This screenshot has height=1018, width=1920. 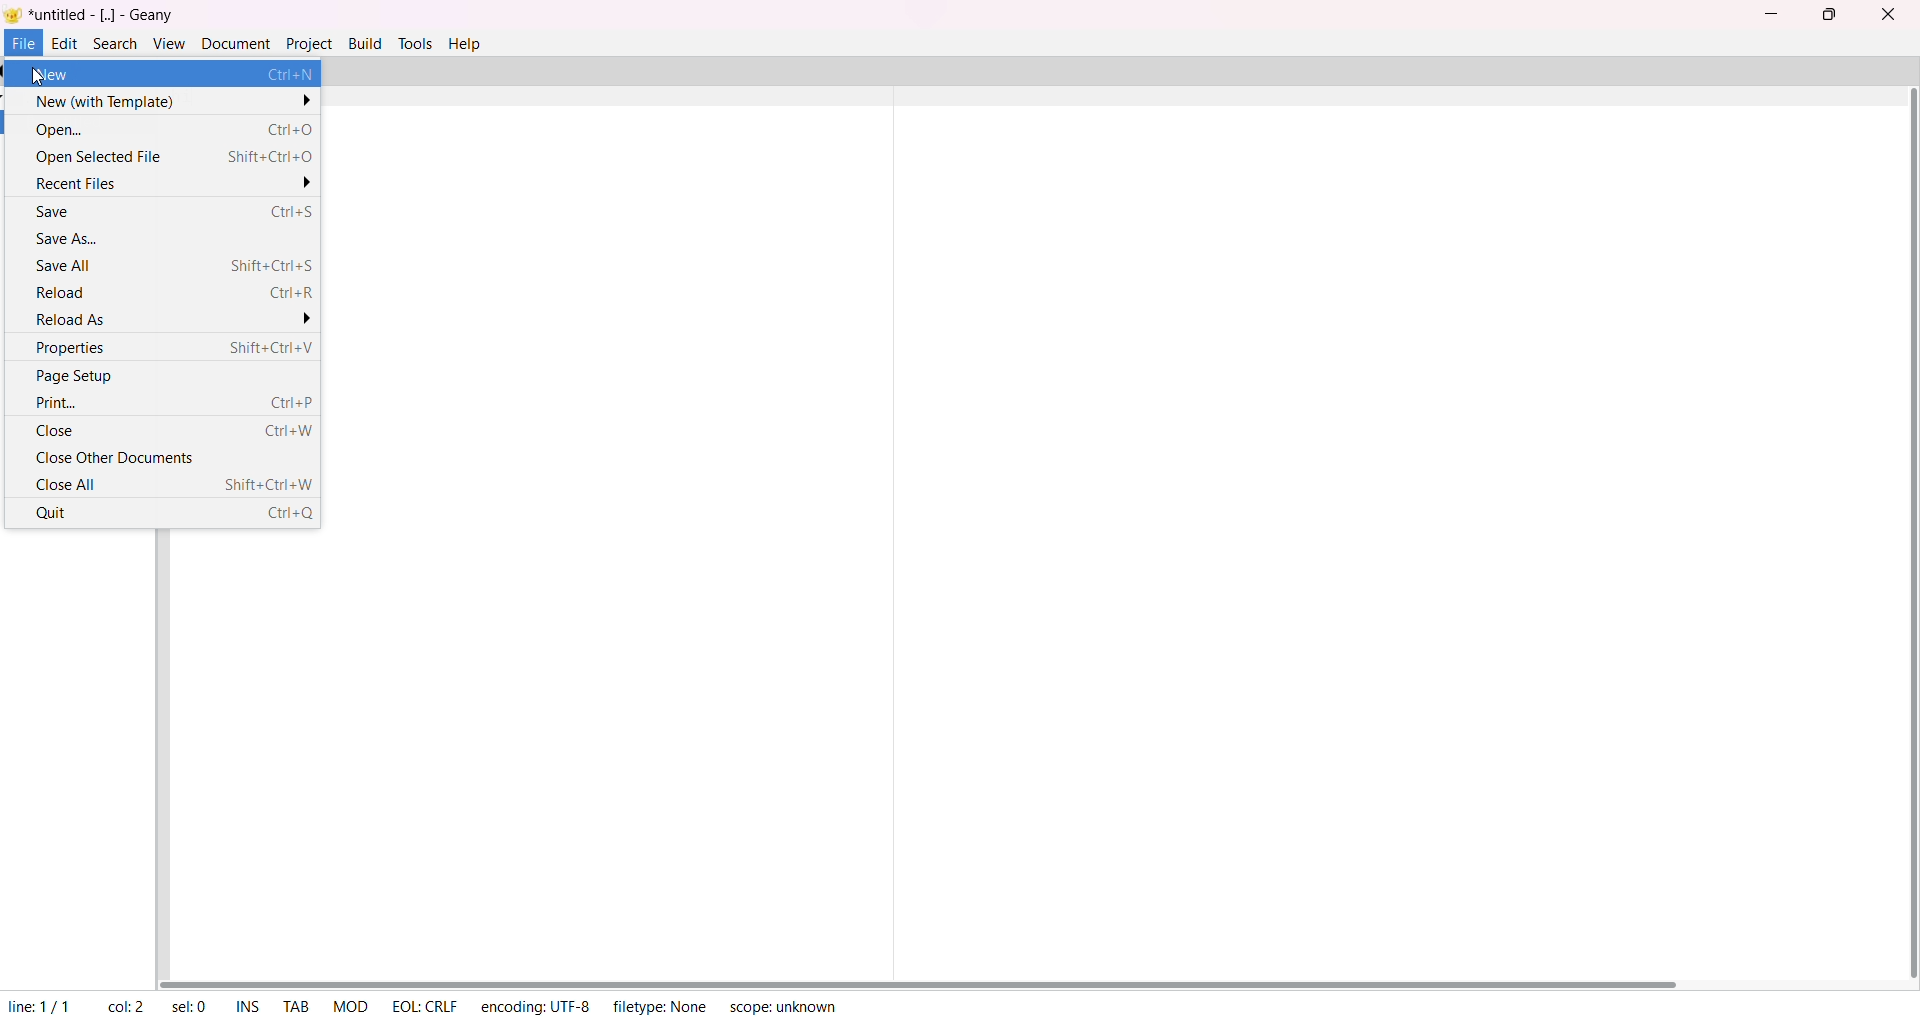 I want to click on page setup, so click(x=78, y=375).